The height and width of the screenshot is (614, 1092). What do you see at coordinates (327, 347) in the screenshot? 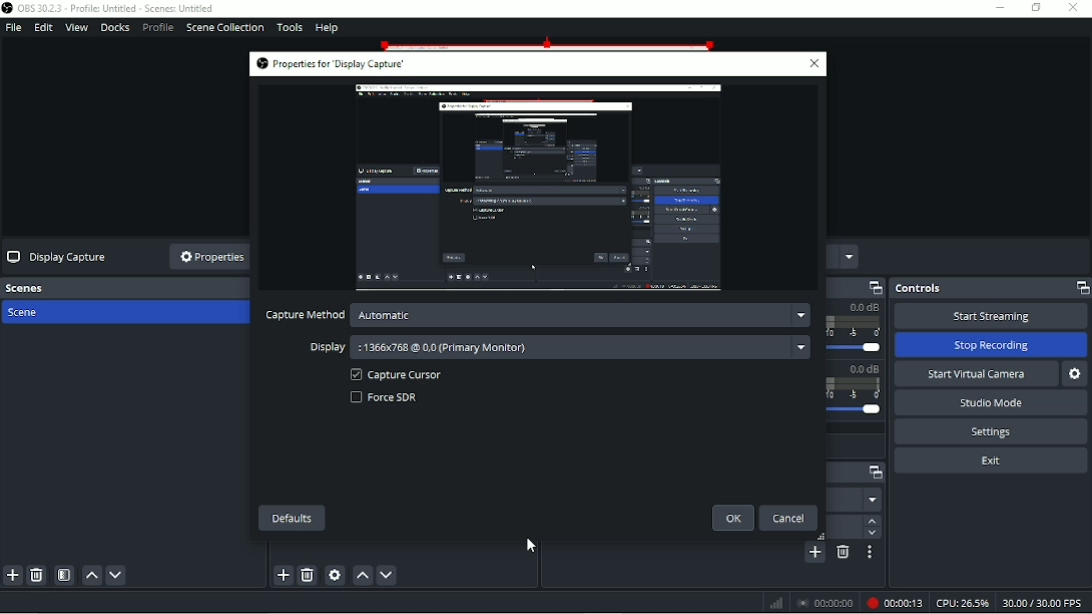
I see `Display` at bounding box center [327, 347].